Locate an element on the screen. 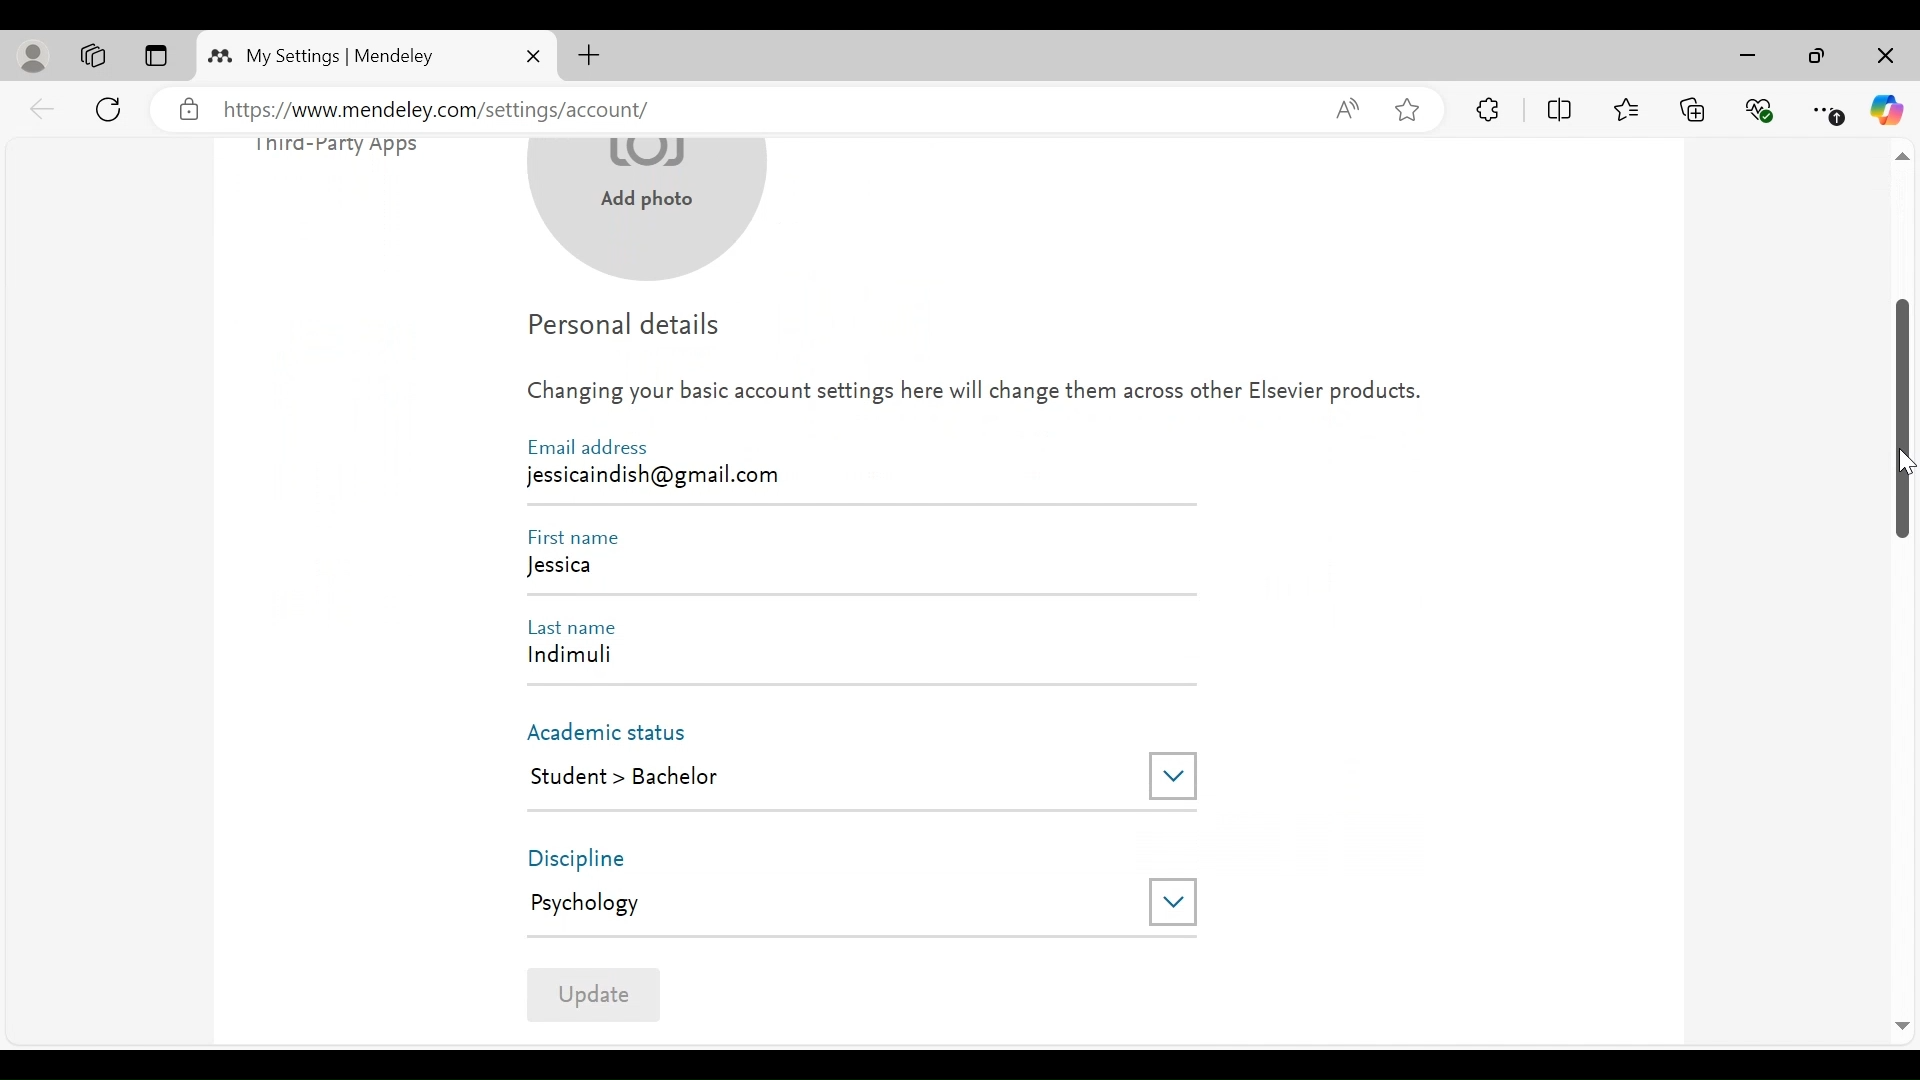  Workspaces is located at coordinates (94, 56).